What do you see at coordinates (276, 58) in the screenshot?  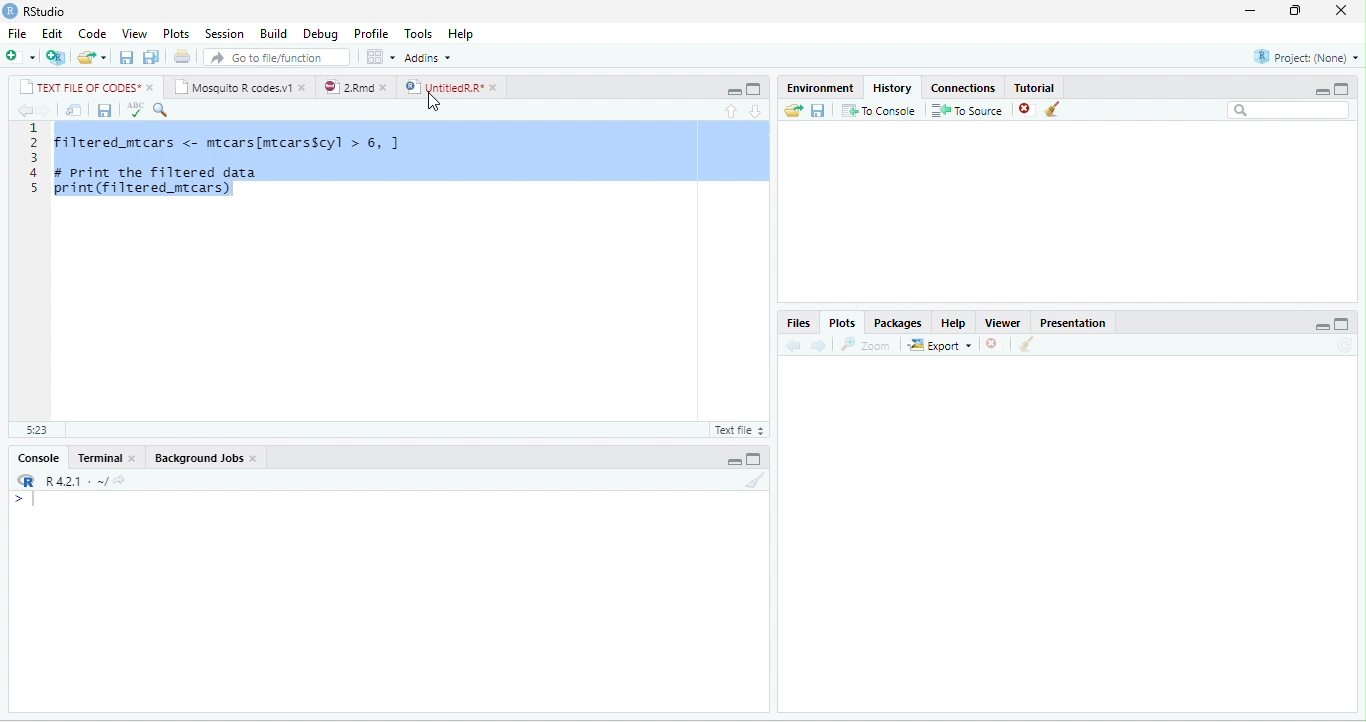 I see `search file` at bounding box center [276, 58].